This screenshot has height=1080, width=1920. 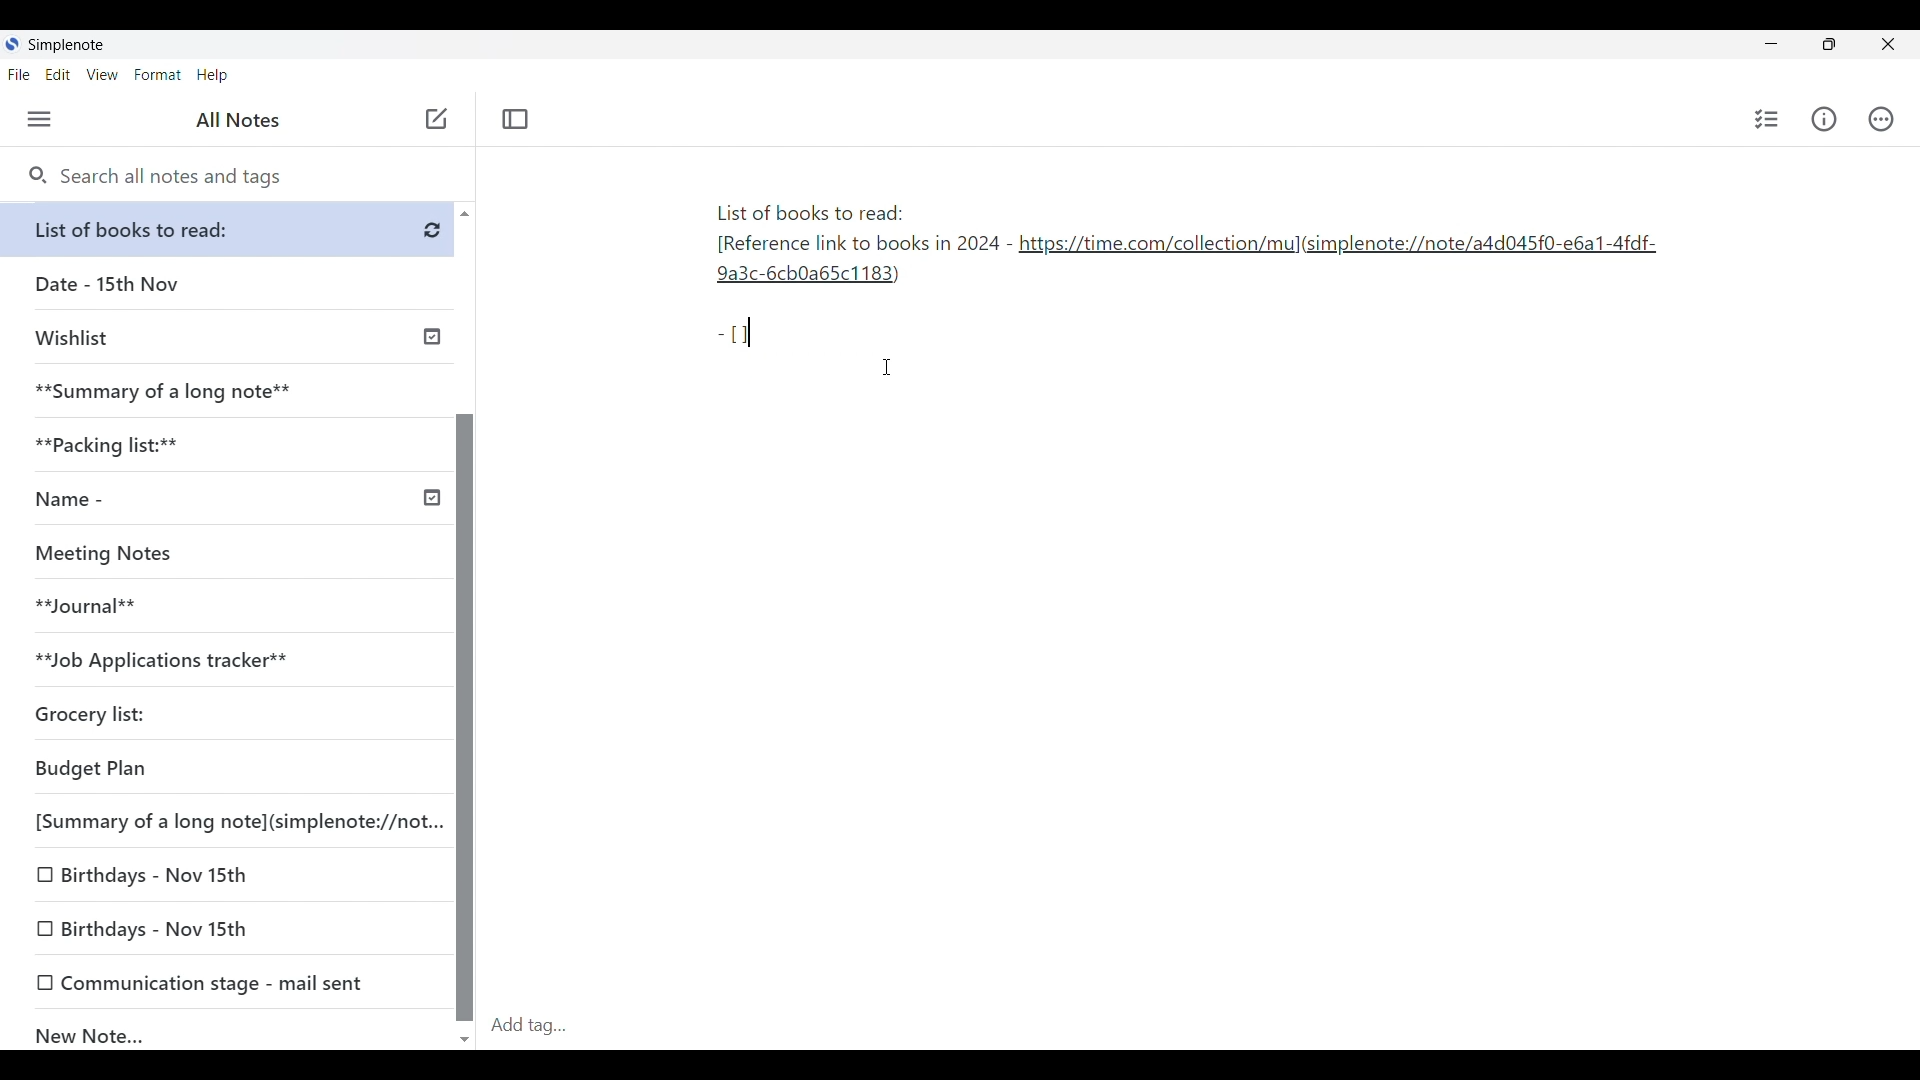 What do you see at coordinates (19, 75) in the screenshot?
I see `File` at bounding box center [19, 75].